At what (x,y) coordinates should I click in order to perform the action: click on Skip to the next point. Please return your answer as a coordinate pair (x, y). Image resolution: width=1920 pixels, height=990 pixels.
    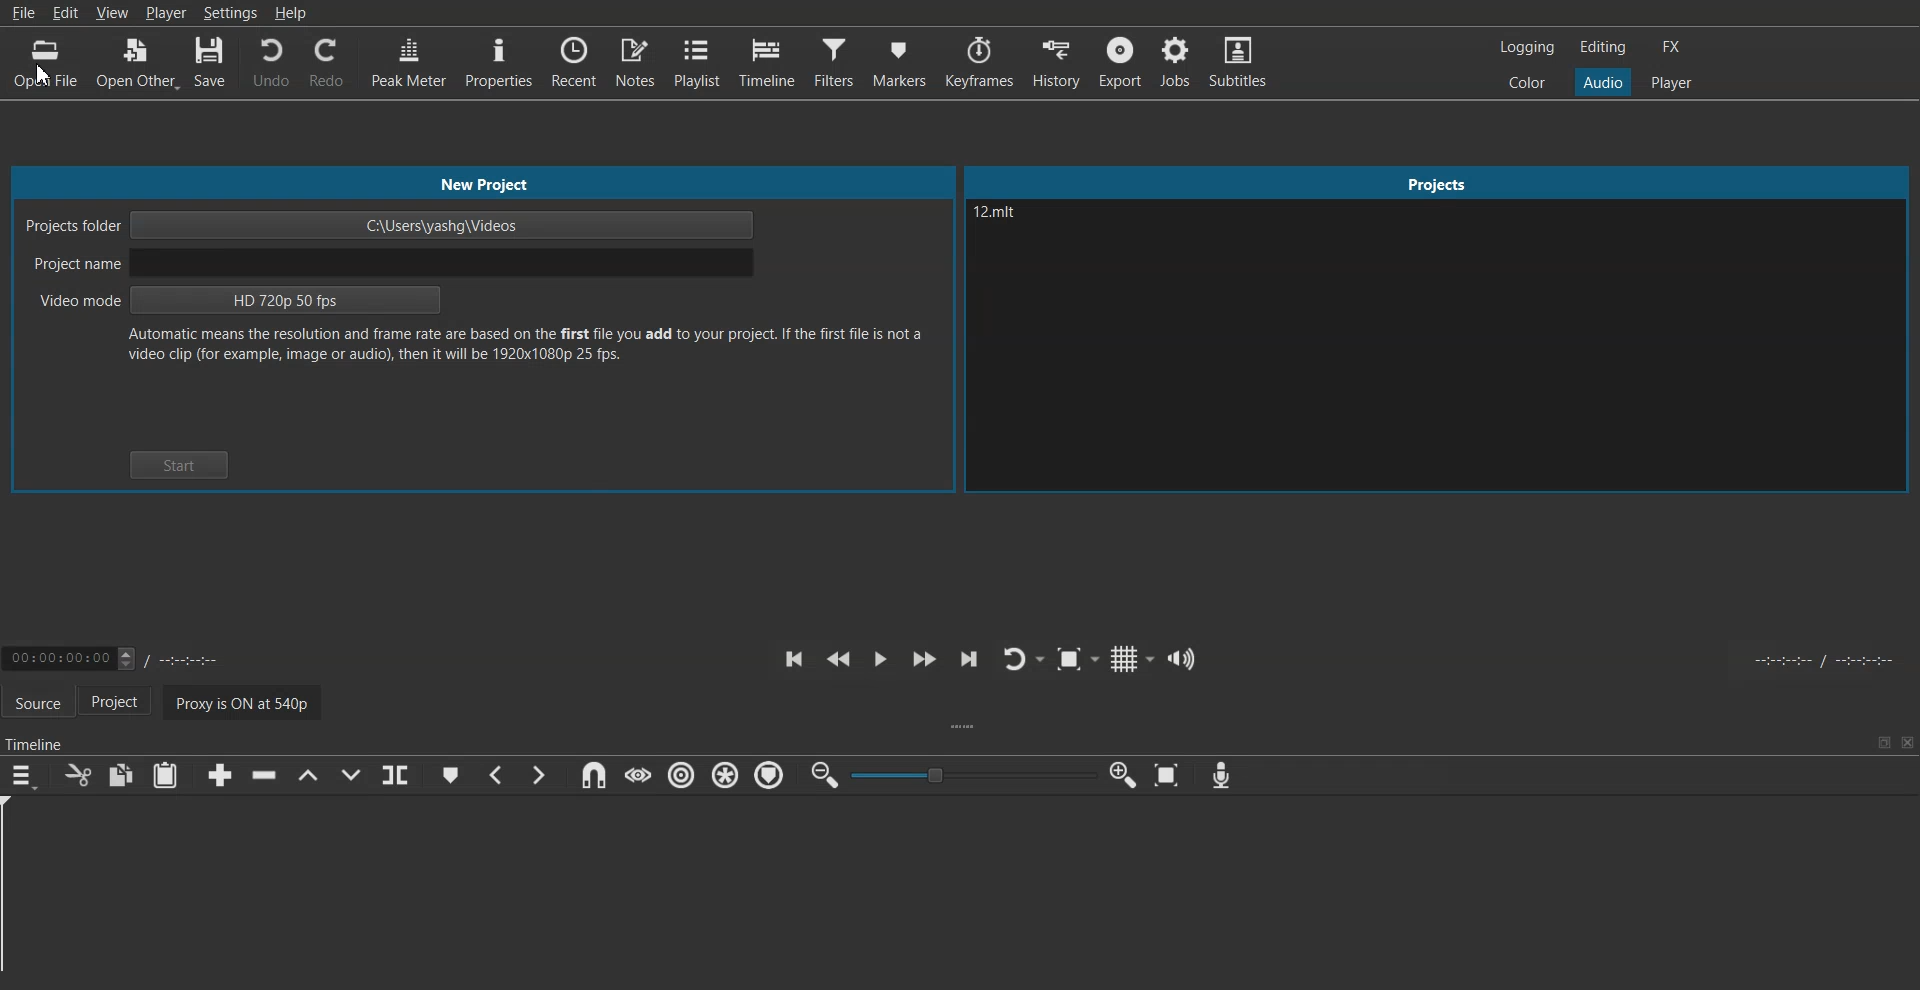
    Looking at the image, I should click on (967, 660).